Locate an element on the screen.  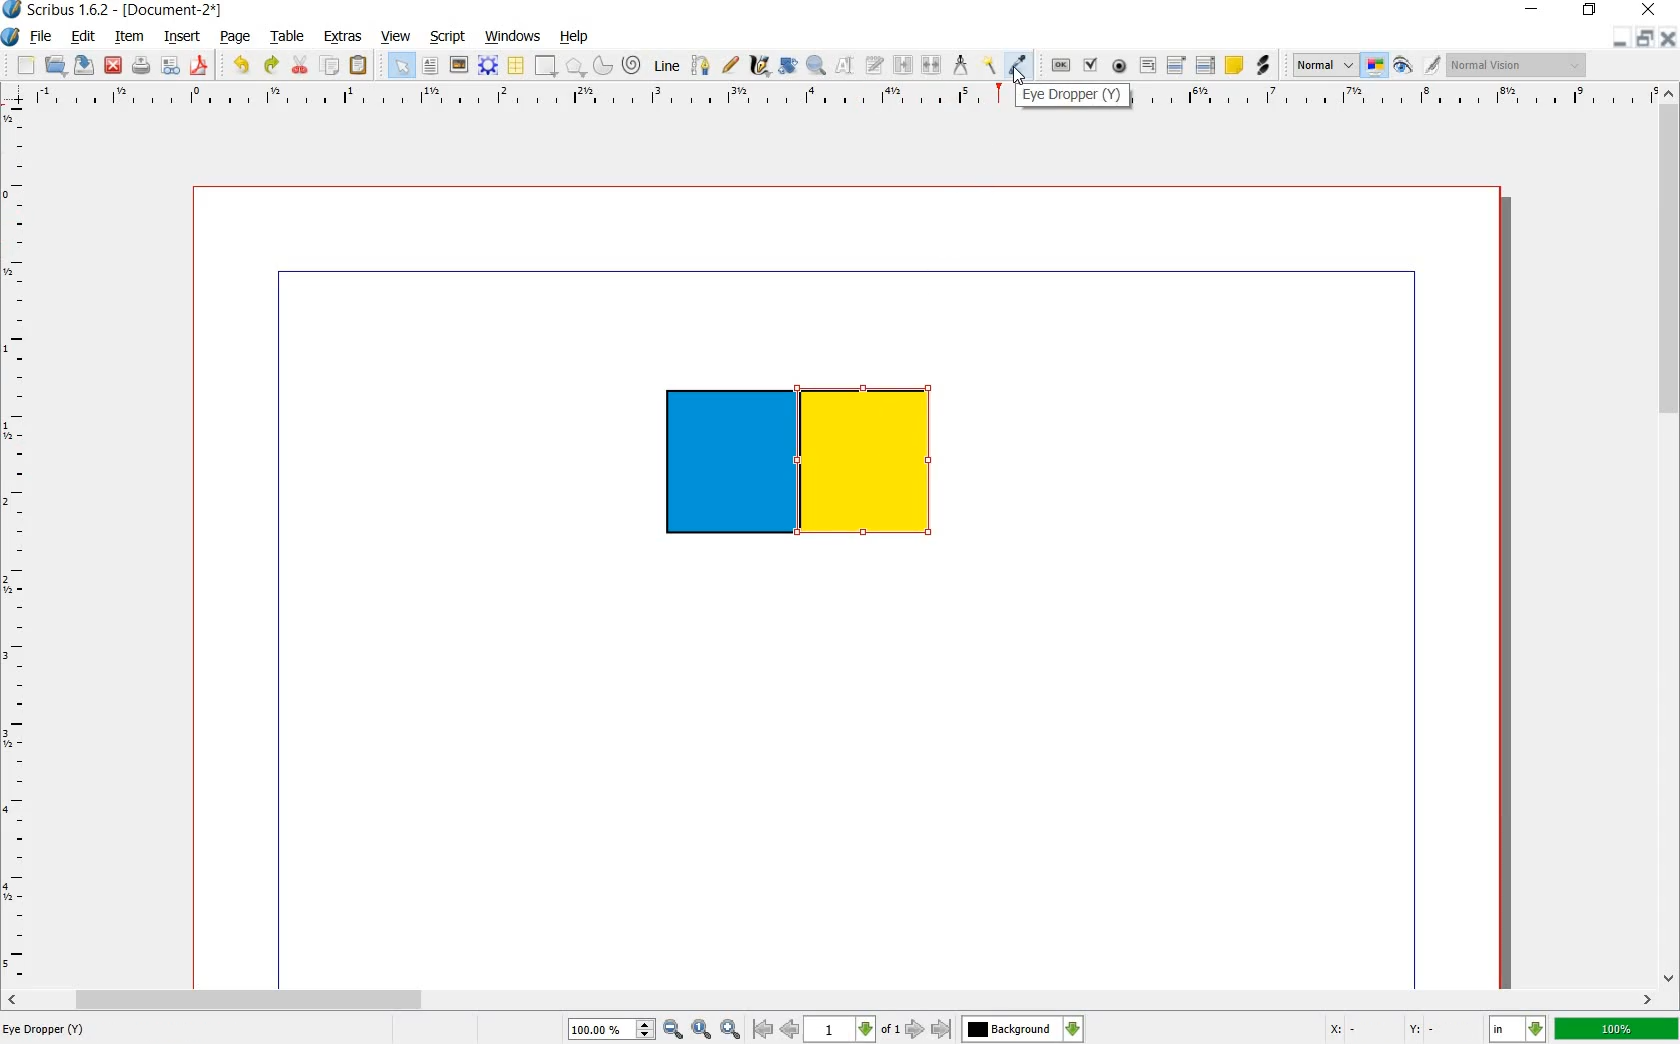
toggle color management system is located at coordinates (1374, 65).